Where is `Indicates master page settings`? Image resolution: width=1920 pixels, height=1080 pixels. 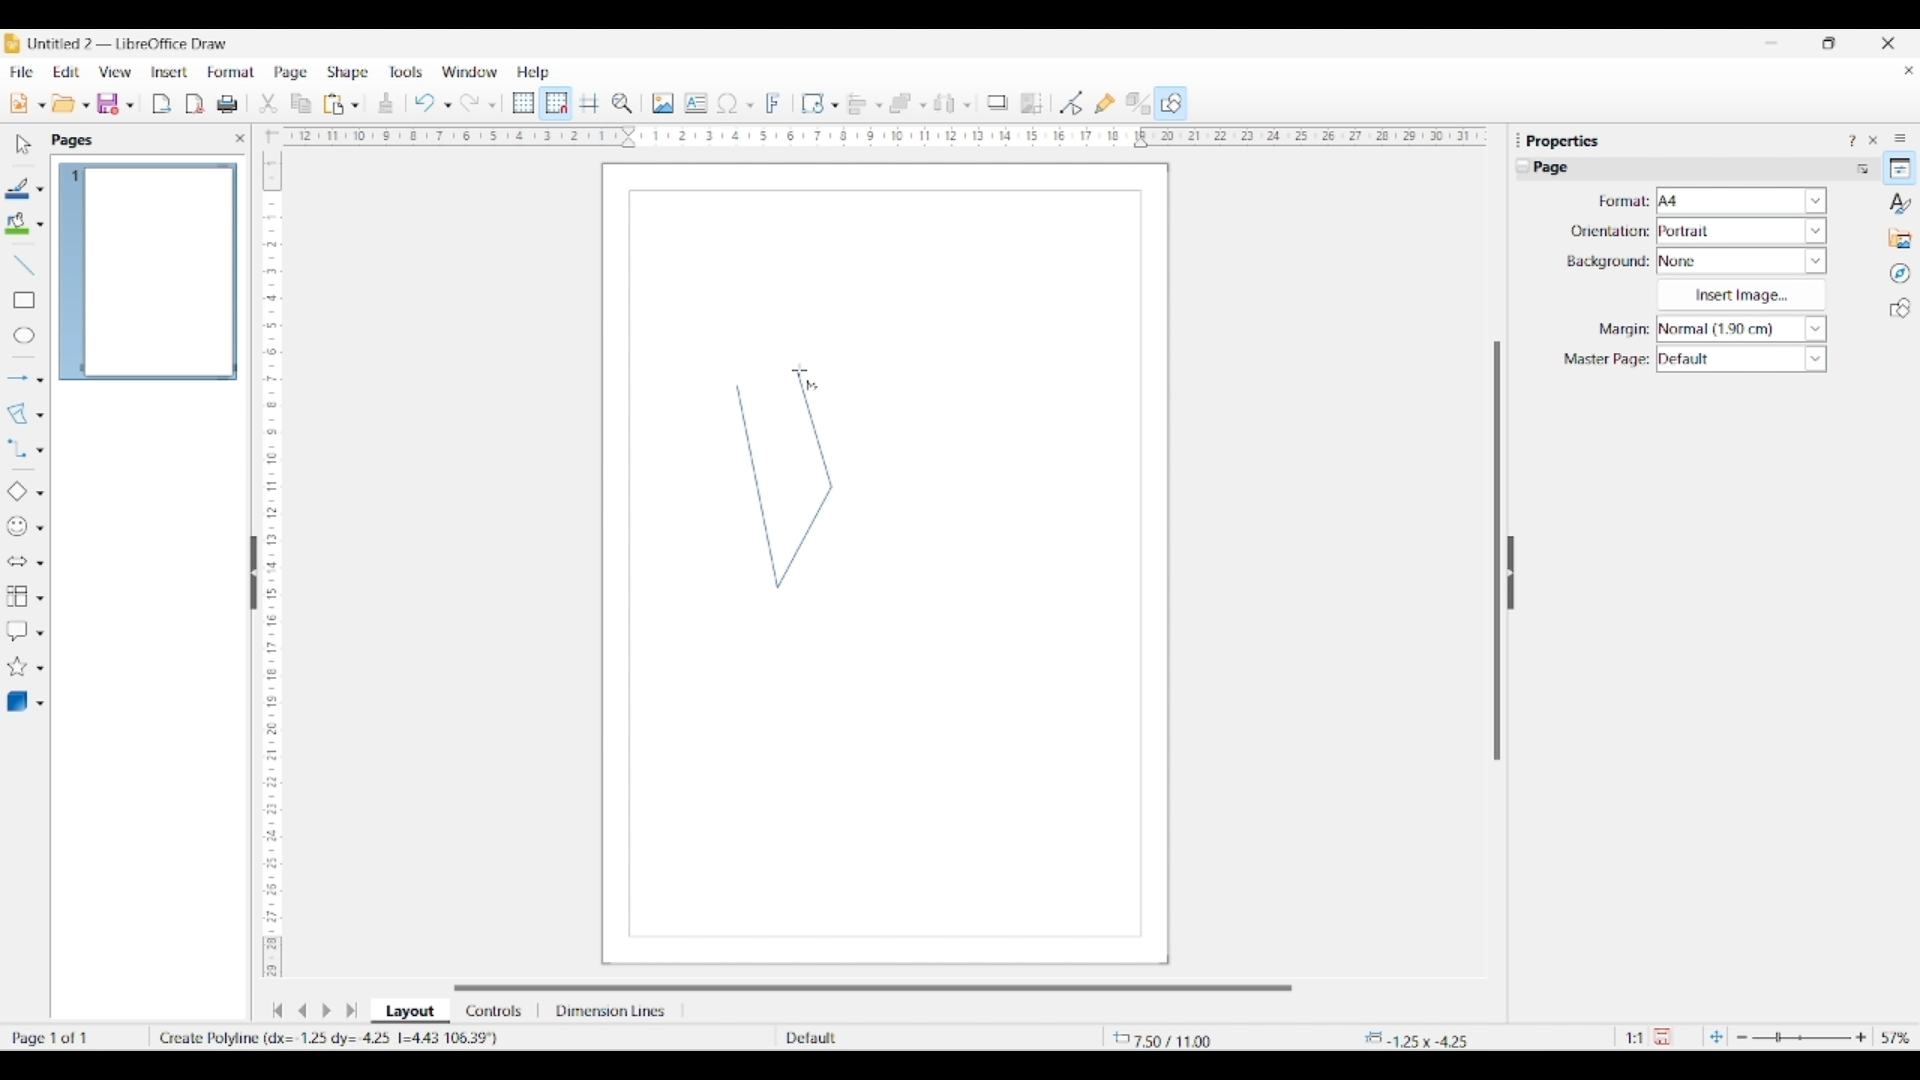
Indicates master page settings is located at coordinates (1605, 360).